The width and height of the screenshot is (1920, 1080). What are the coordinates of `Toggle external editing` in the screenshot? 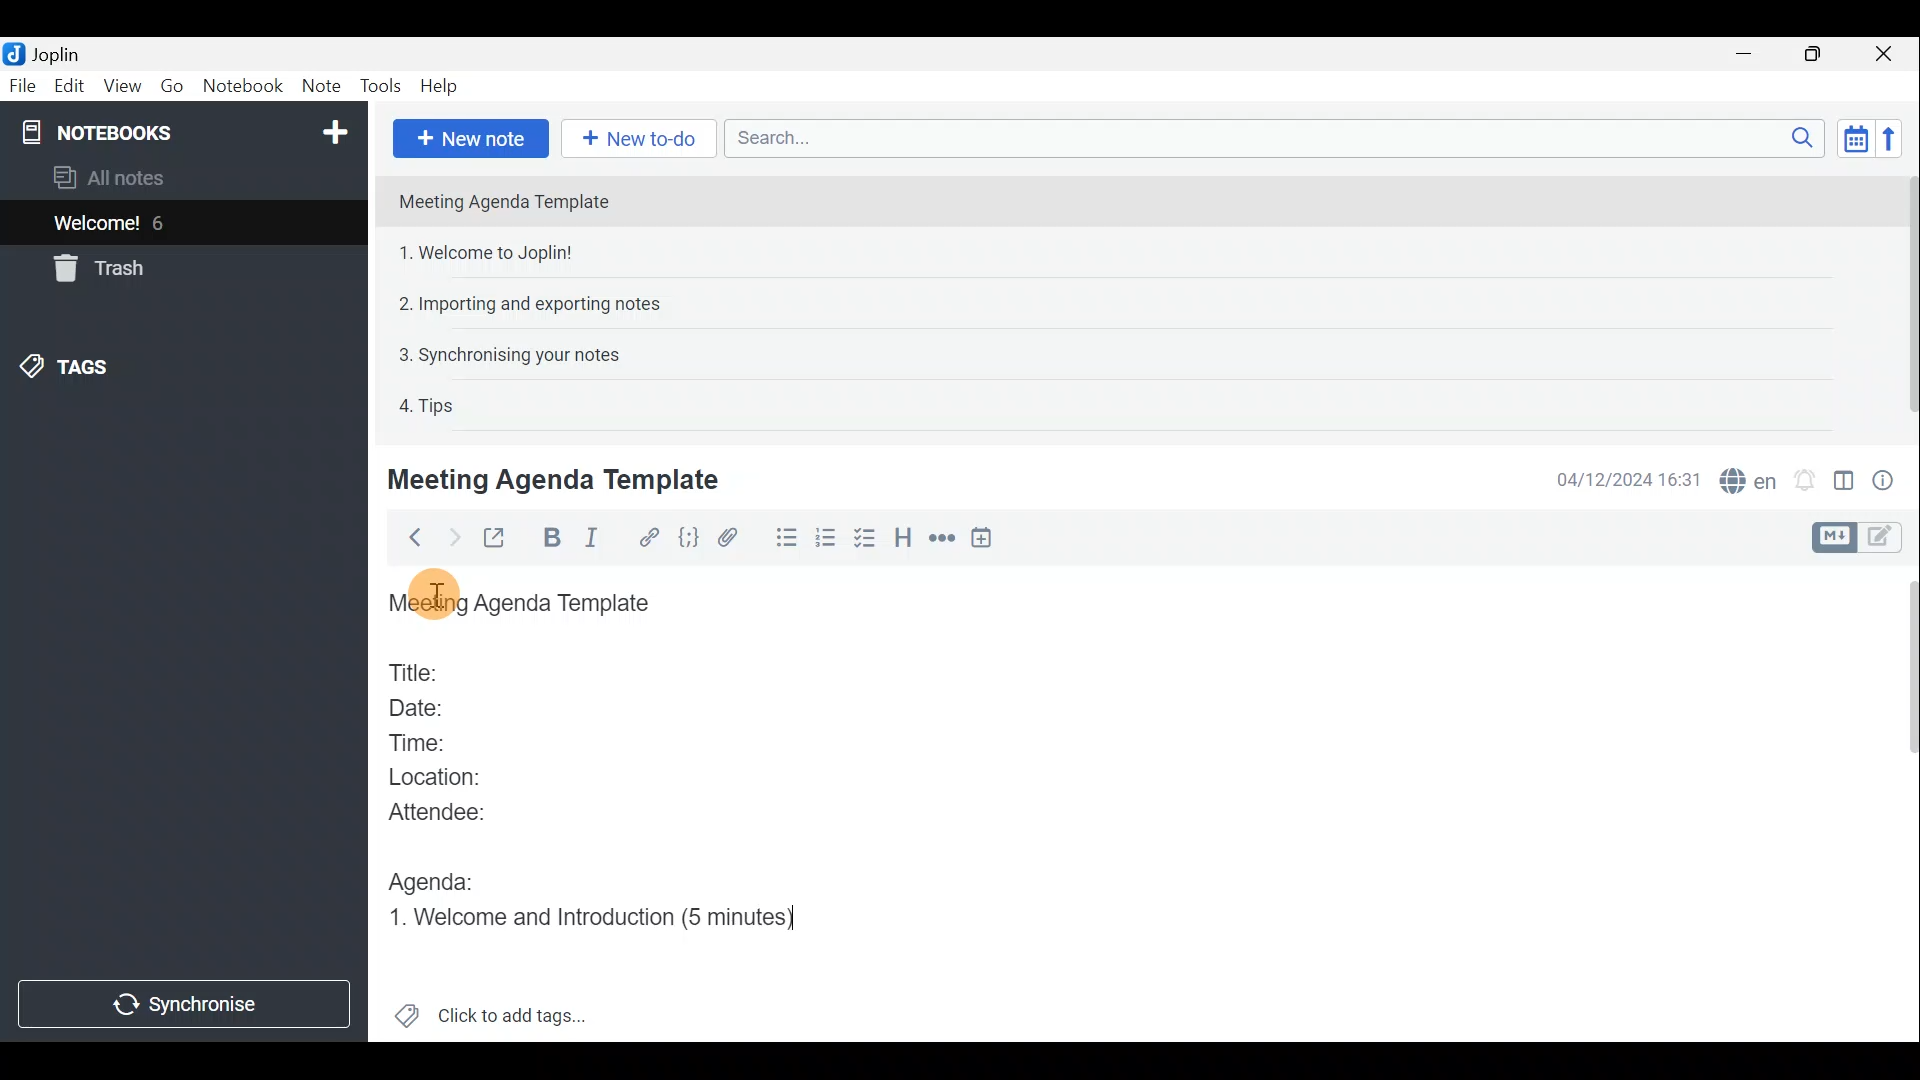 It's located at (500, 539).